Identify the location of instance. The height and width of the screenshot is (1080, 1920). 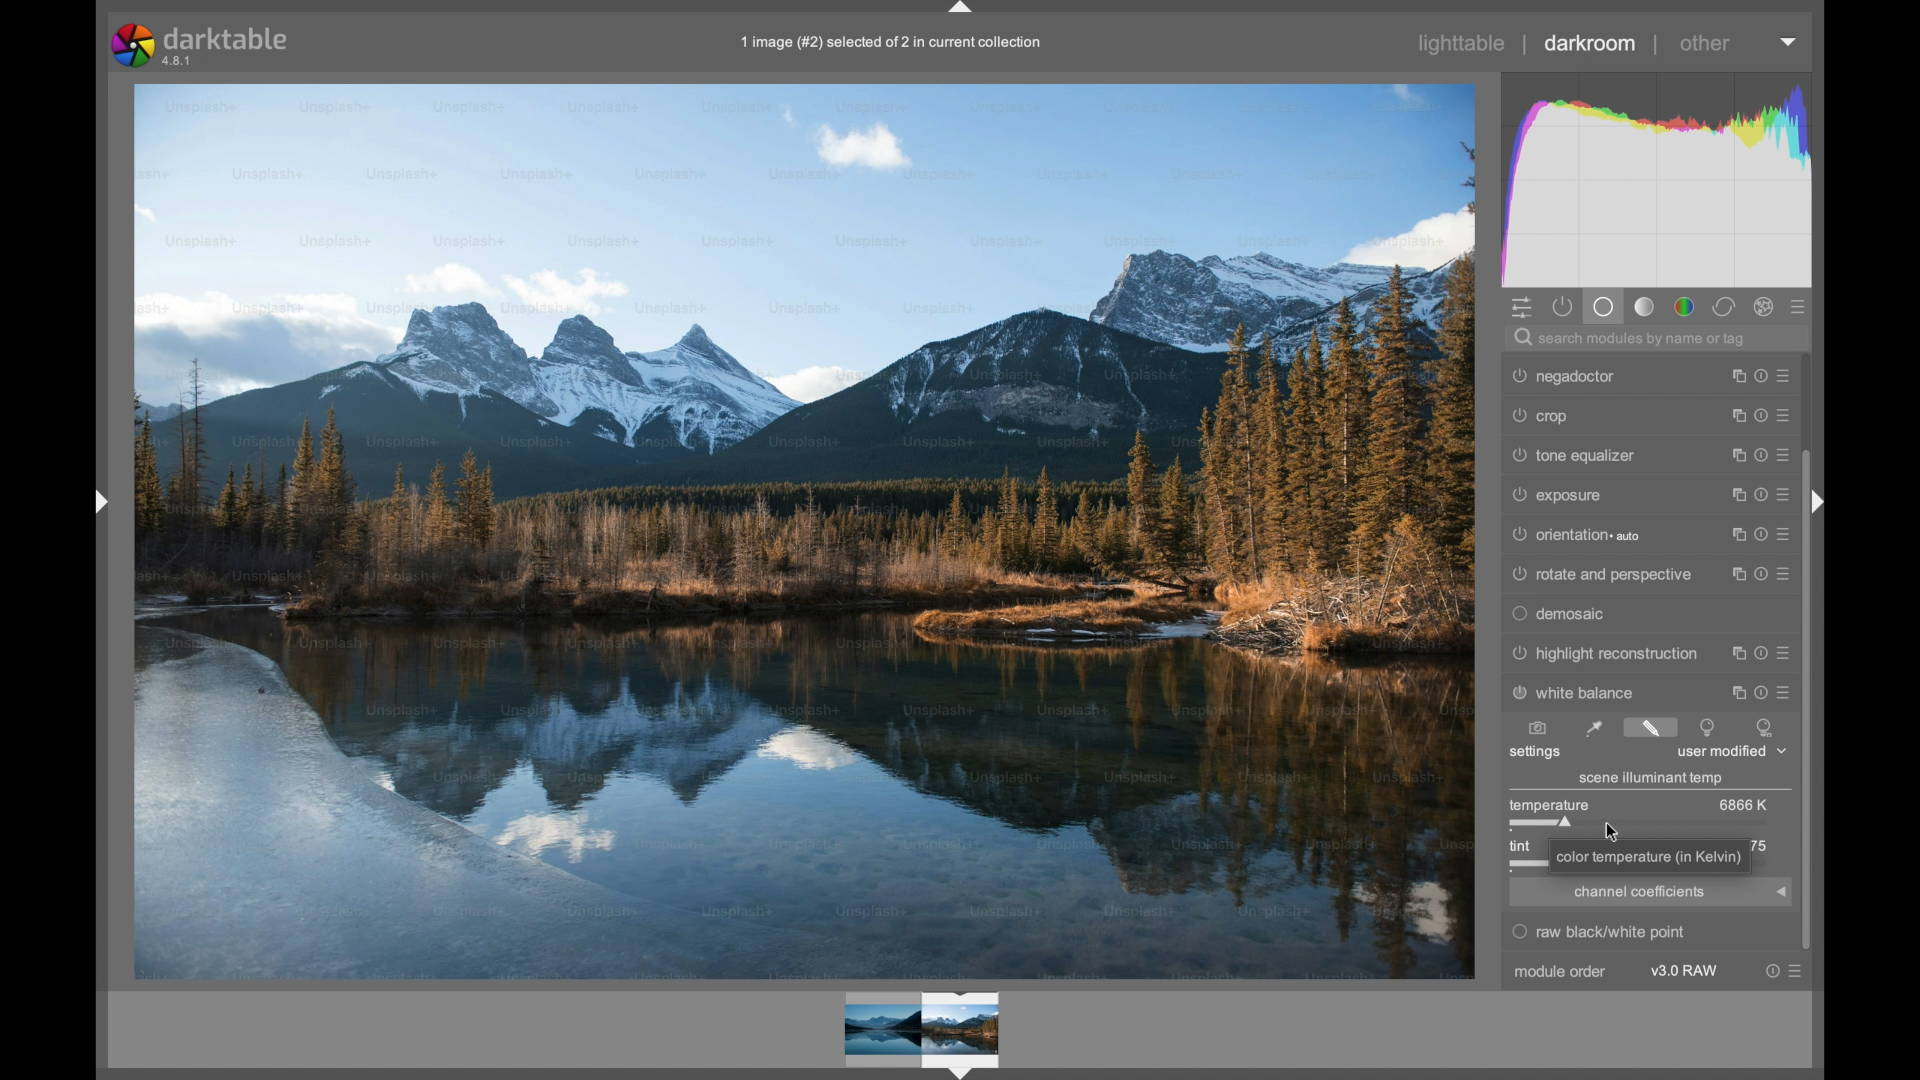
(1734, 570).